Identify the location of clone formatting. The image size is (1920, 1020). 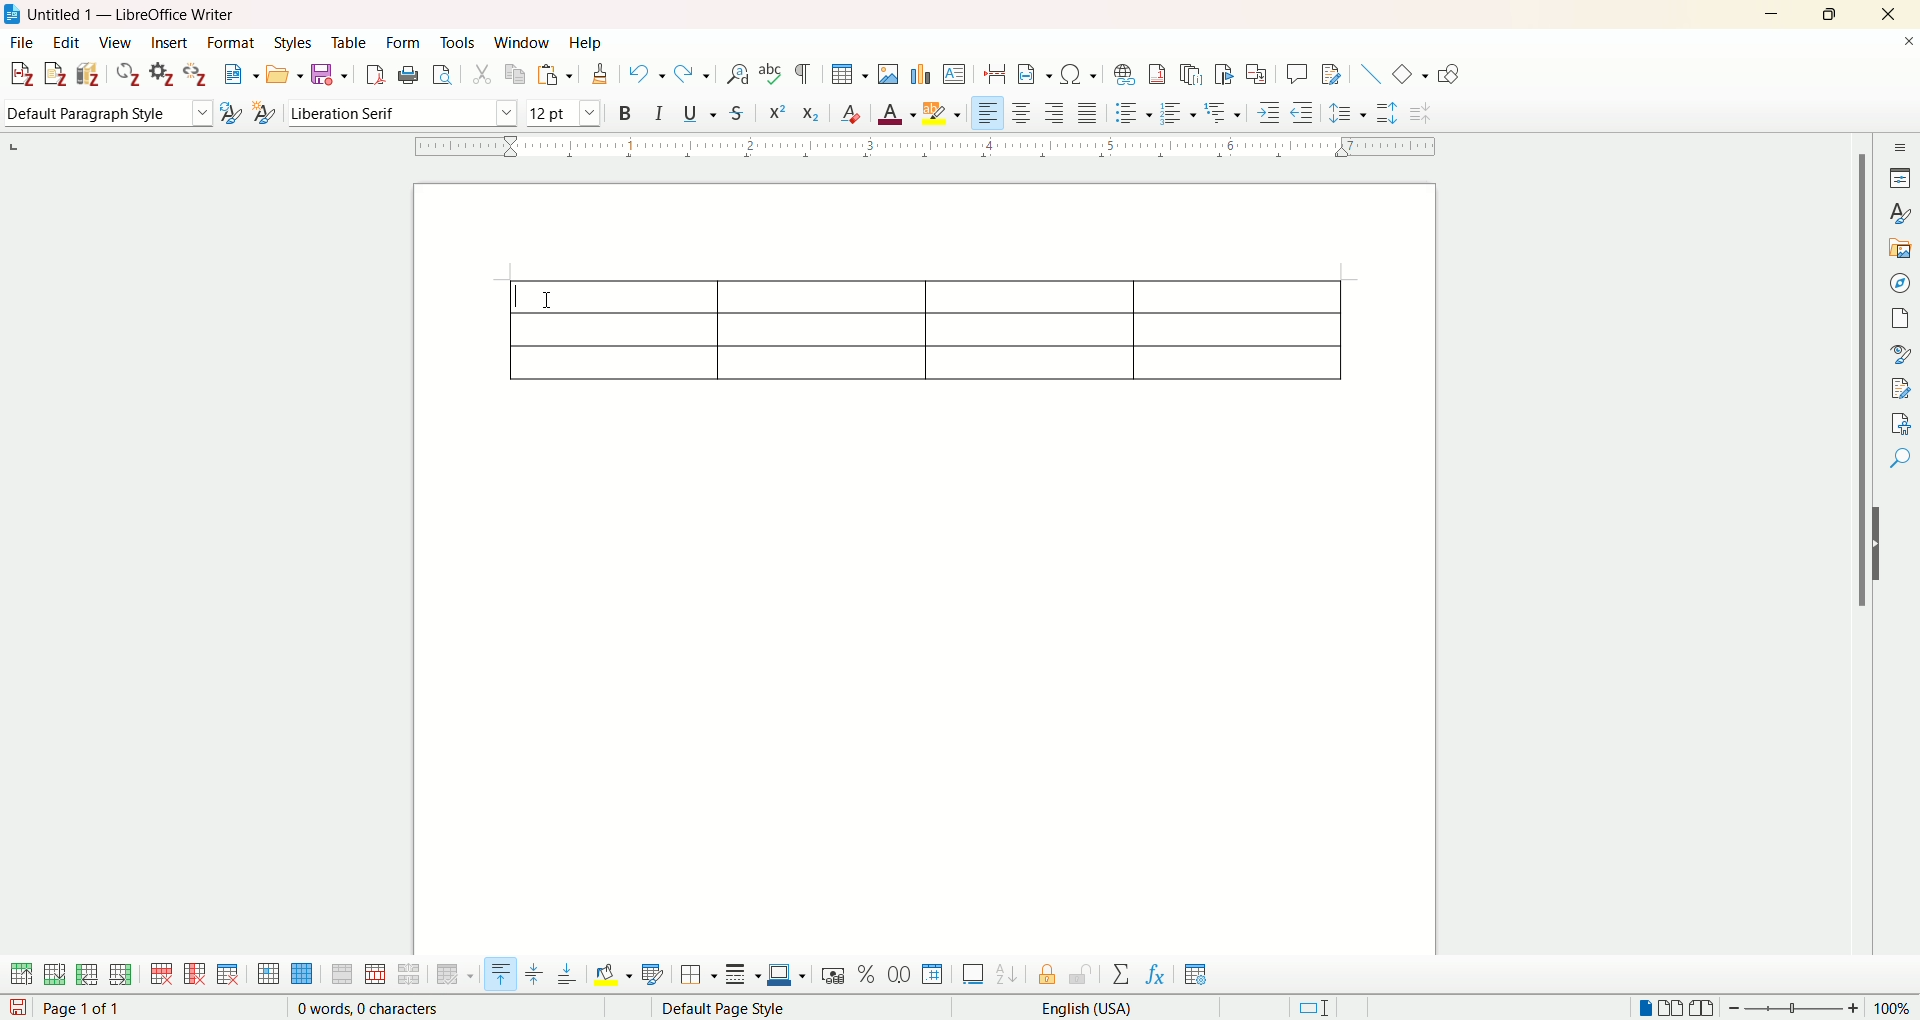
(595, 75).